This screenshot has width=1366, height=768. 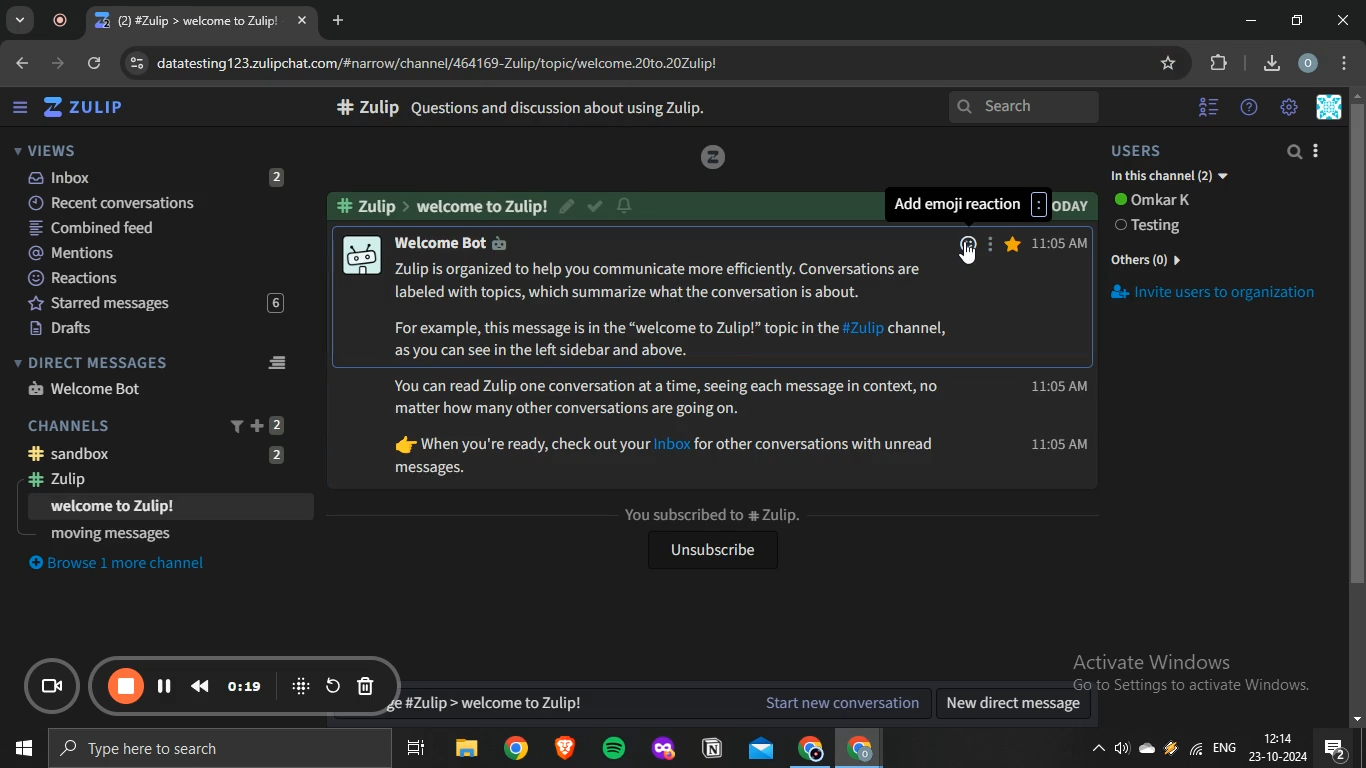 I want to click on welcome bot, so click(x=466, y=242).